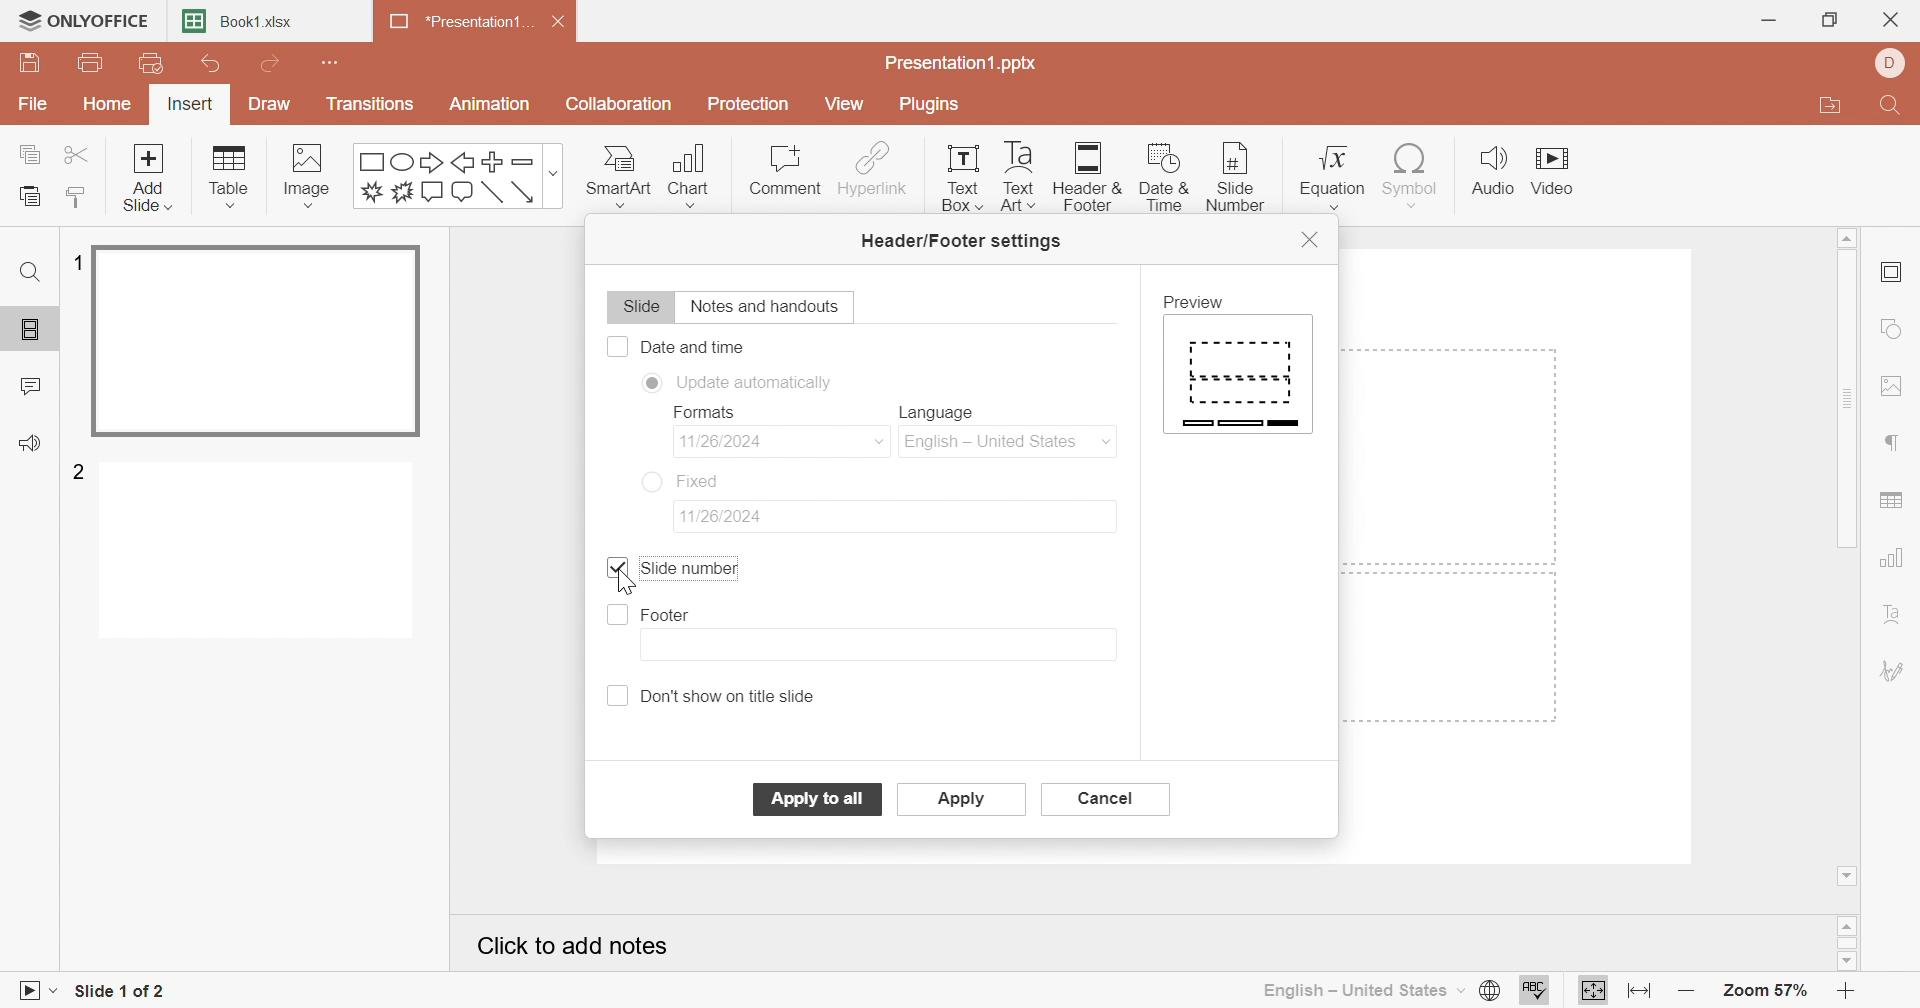 The width and height of the screenshot is (1920, 1008). I want to click on Paragraph settings, so click(1894, 444).